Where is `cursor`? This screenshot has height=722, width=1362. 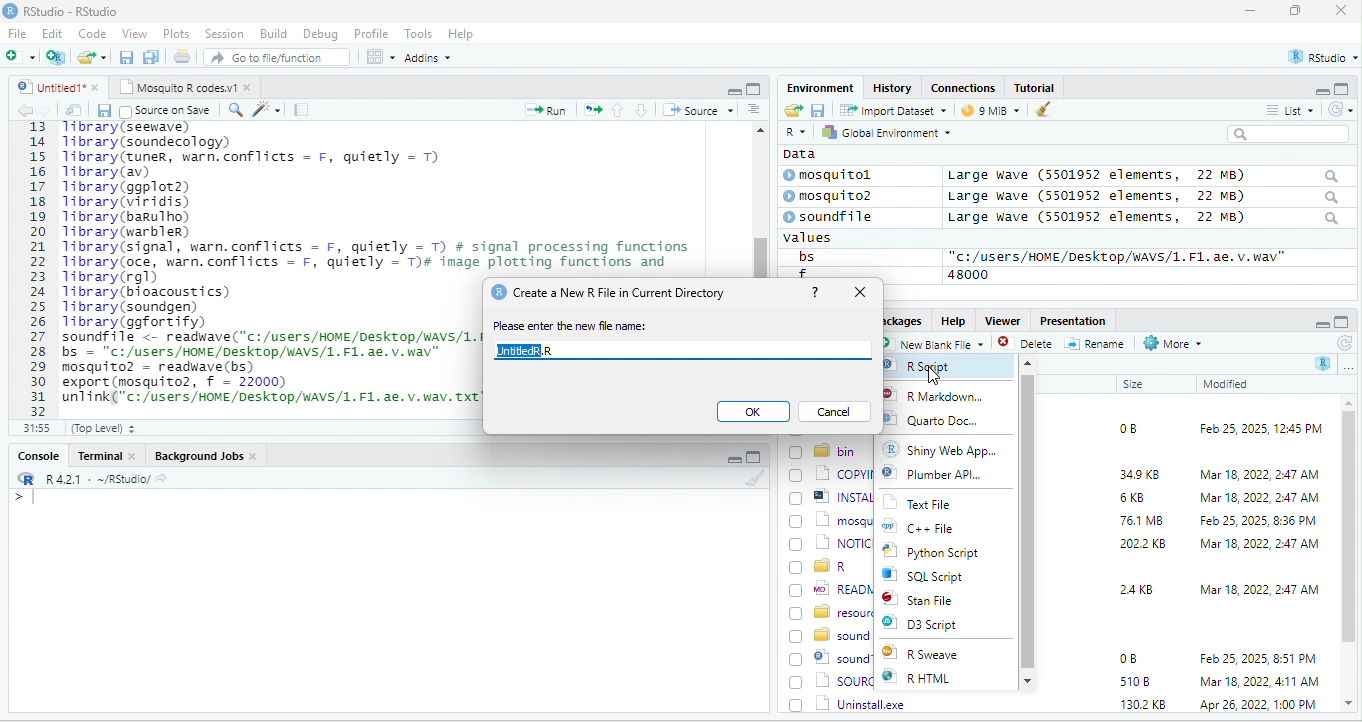
cursor is located at coordinates (932, 373).